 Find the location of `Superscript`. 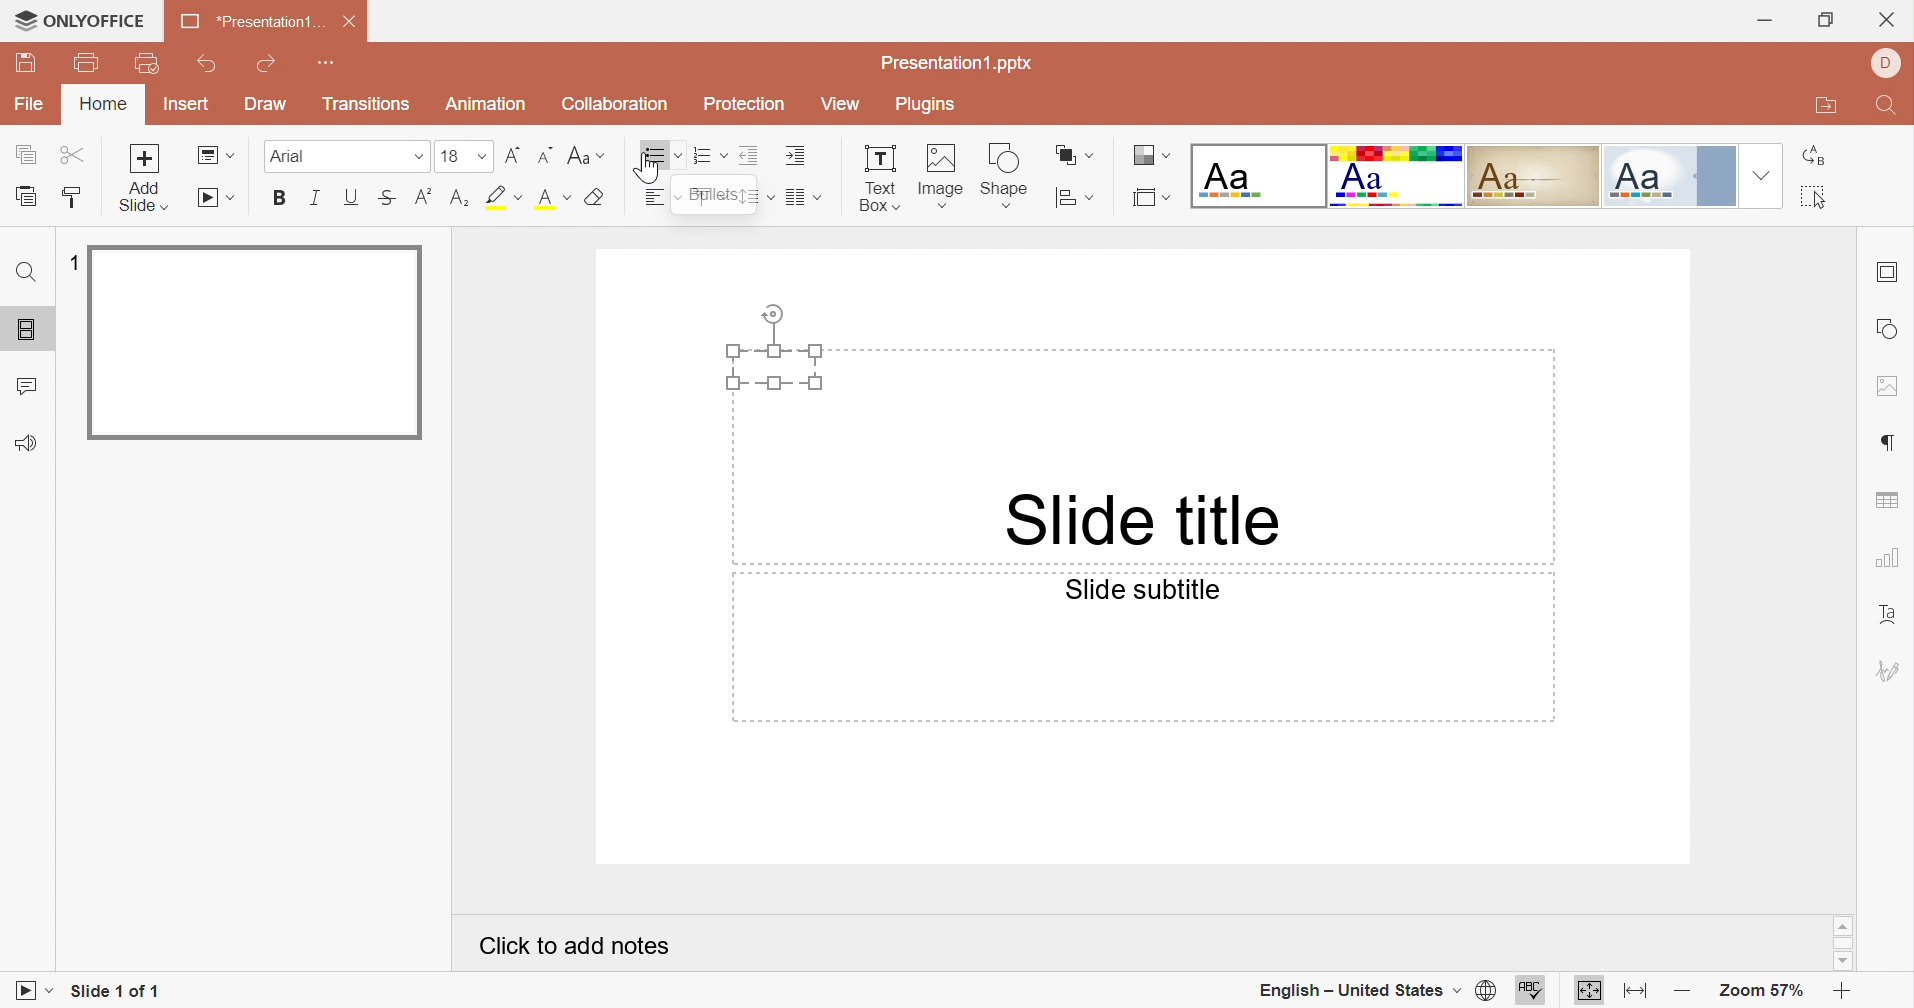

Superscript is located at coordinates (386, 200).